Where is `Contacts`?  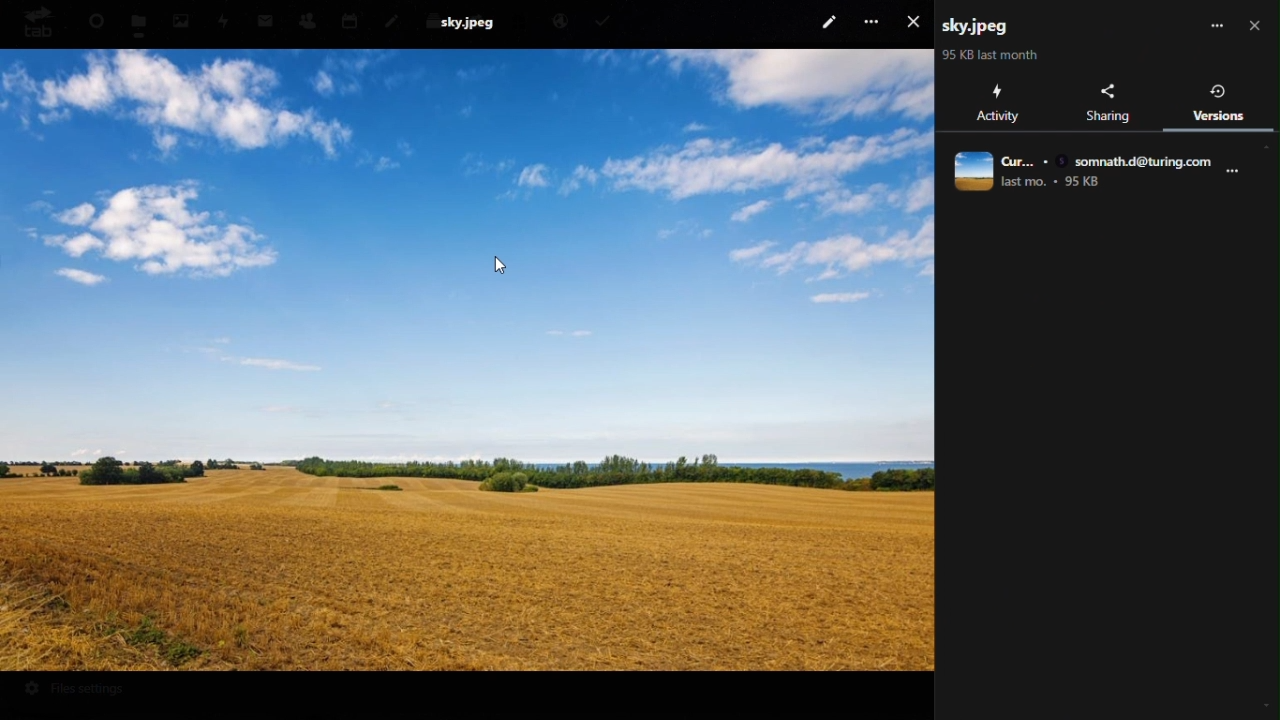
Contacts is located at coordinates (308, 17).